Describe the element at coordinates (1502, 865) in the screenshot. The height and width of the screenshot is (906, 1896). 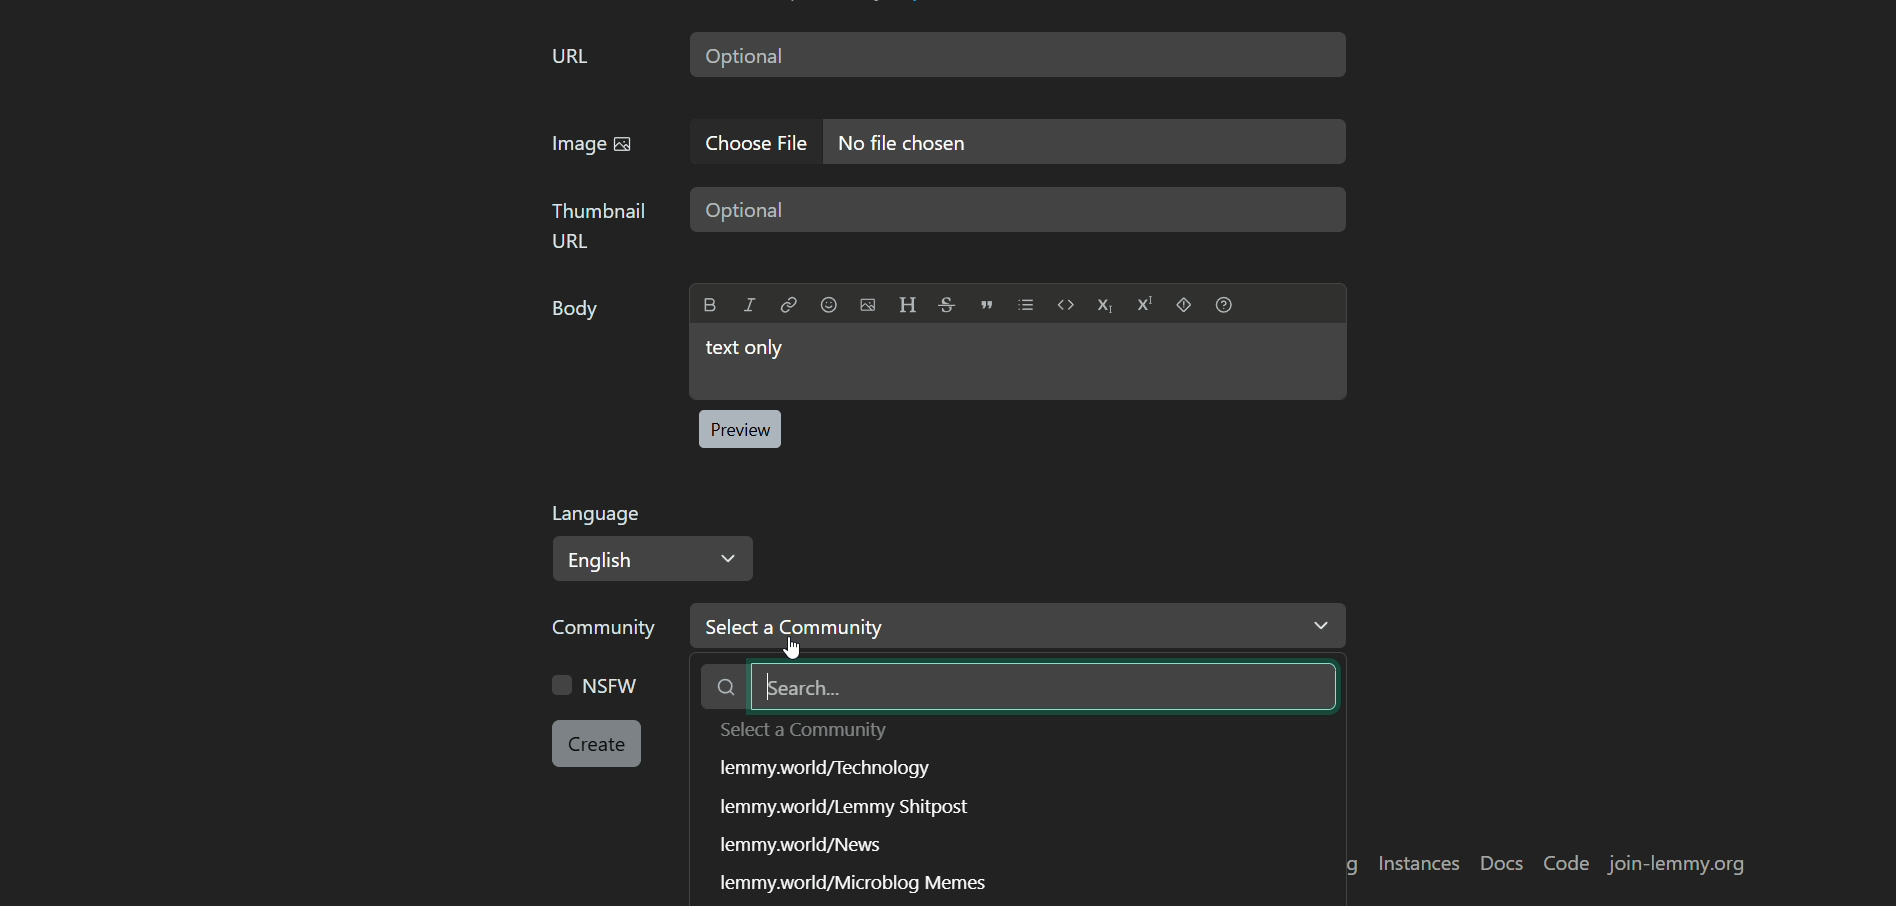
I see `docs` at that location.